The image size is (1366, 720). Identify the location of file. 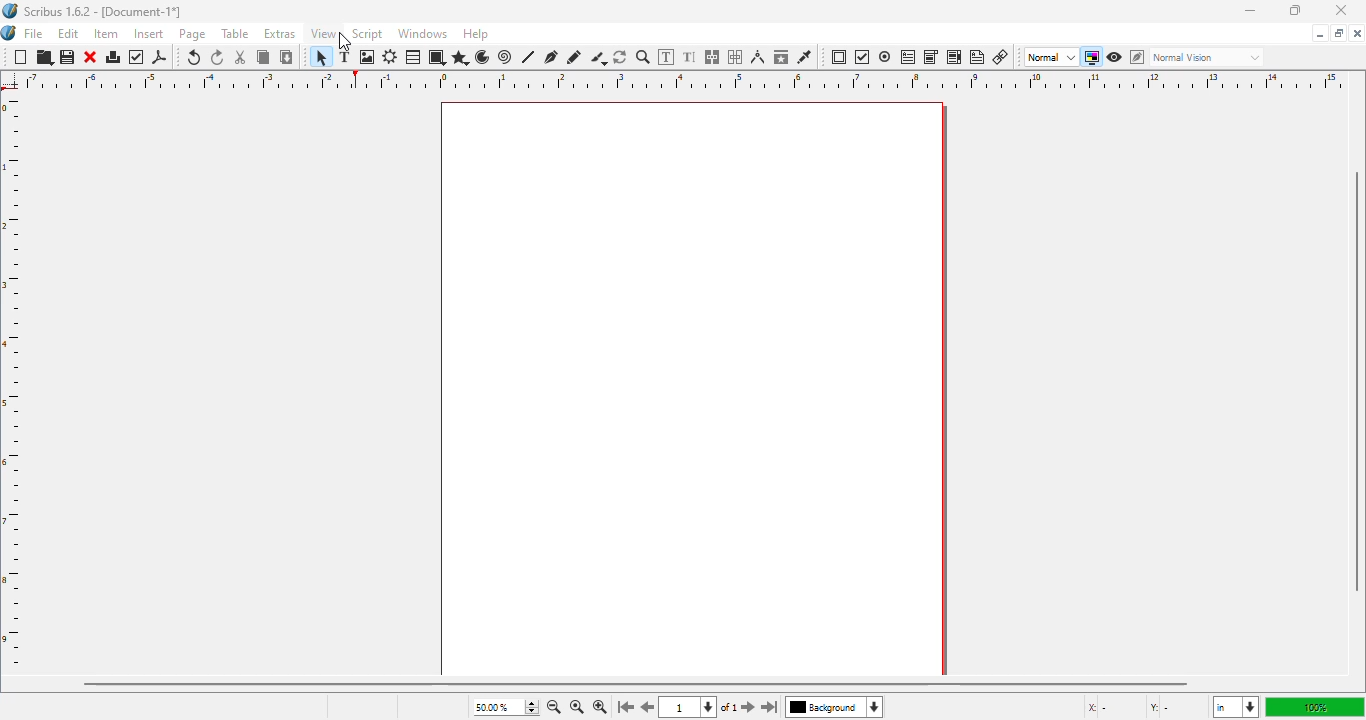
(34, 33).